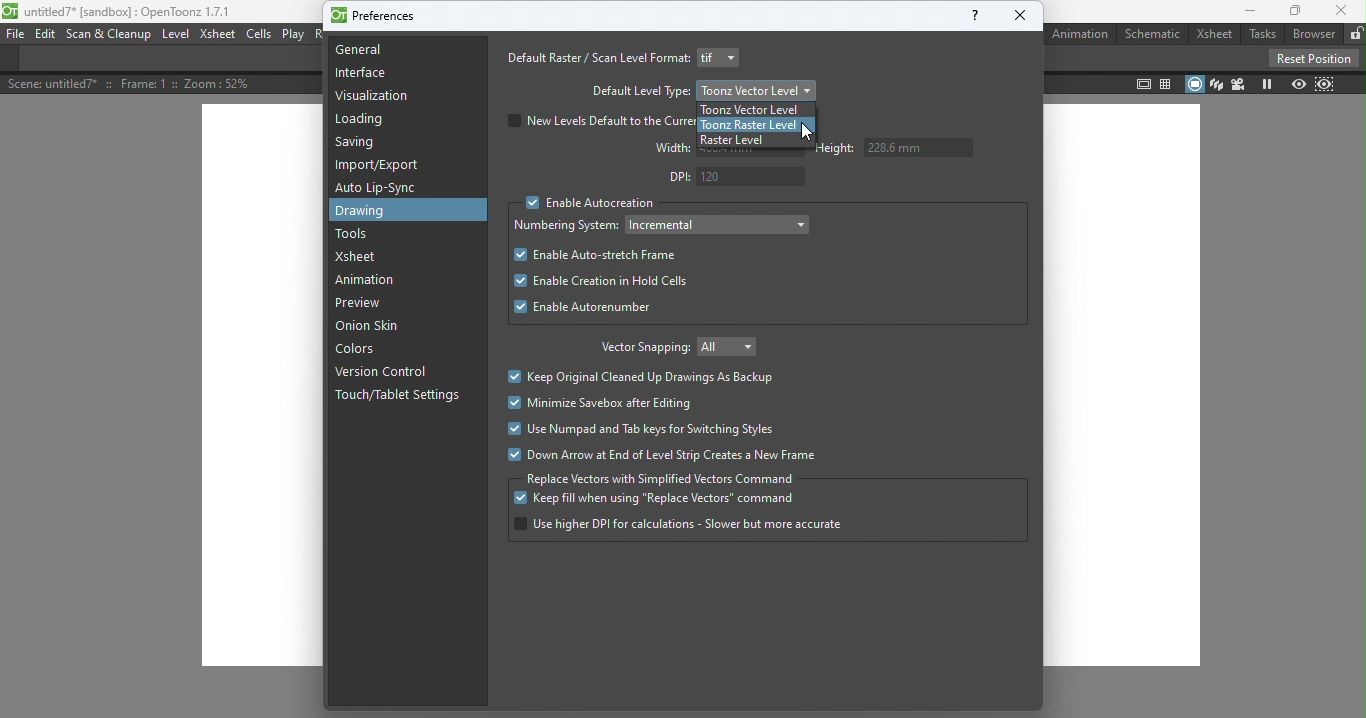 The height and width of the screenshot is (718, 1366). What do you see at coordinates (1168, 82) in the screenshot?
I see `Field guide` at bounding box center [1168, 82].